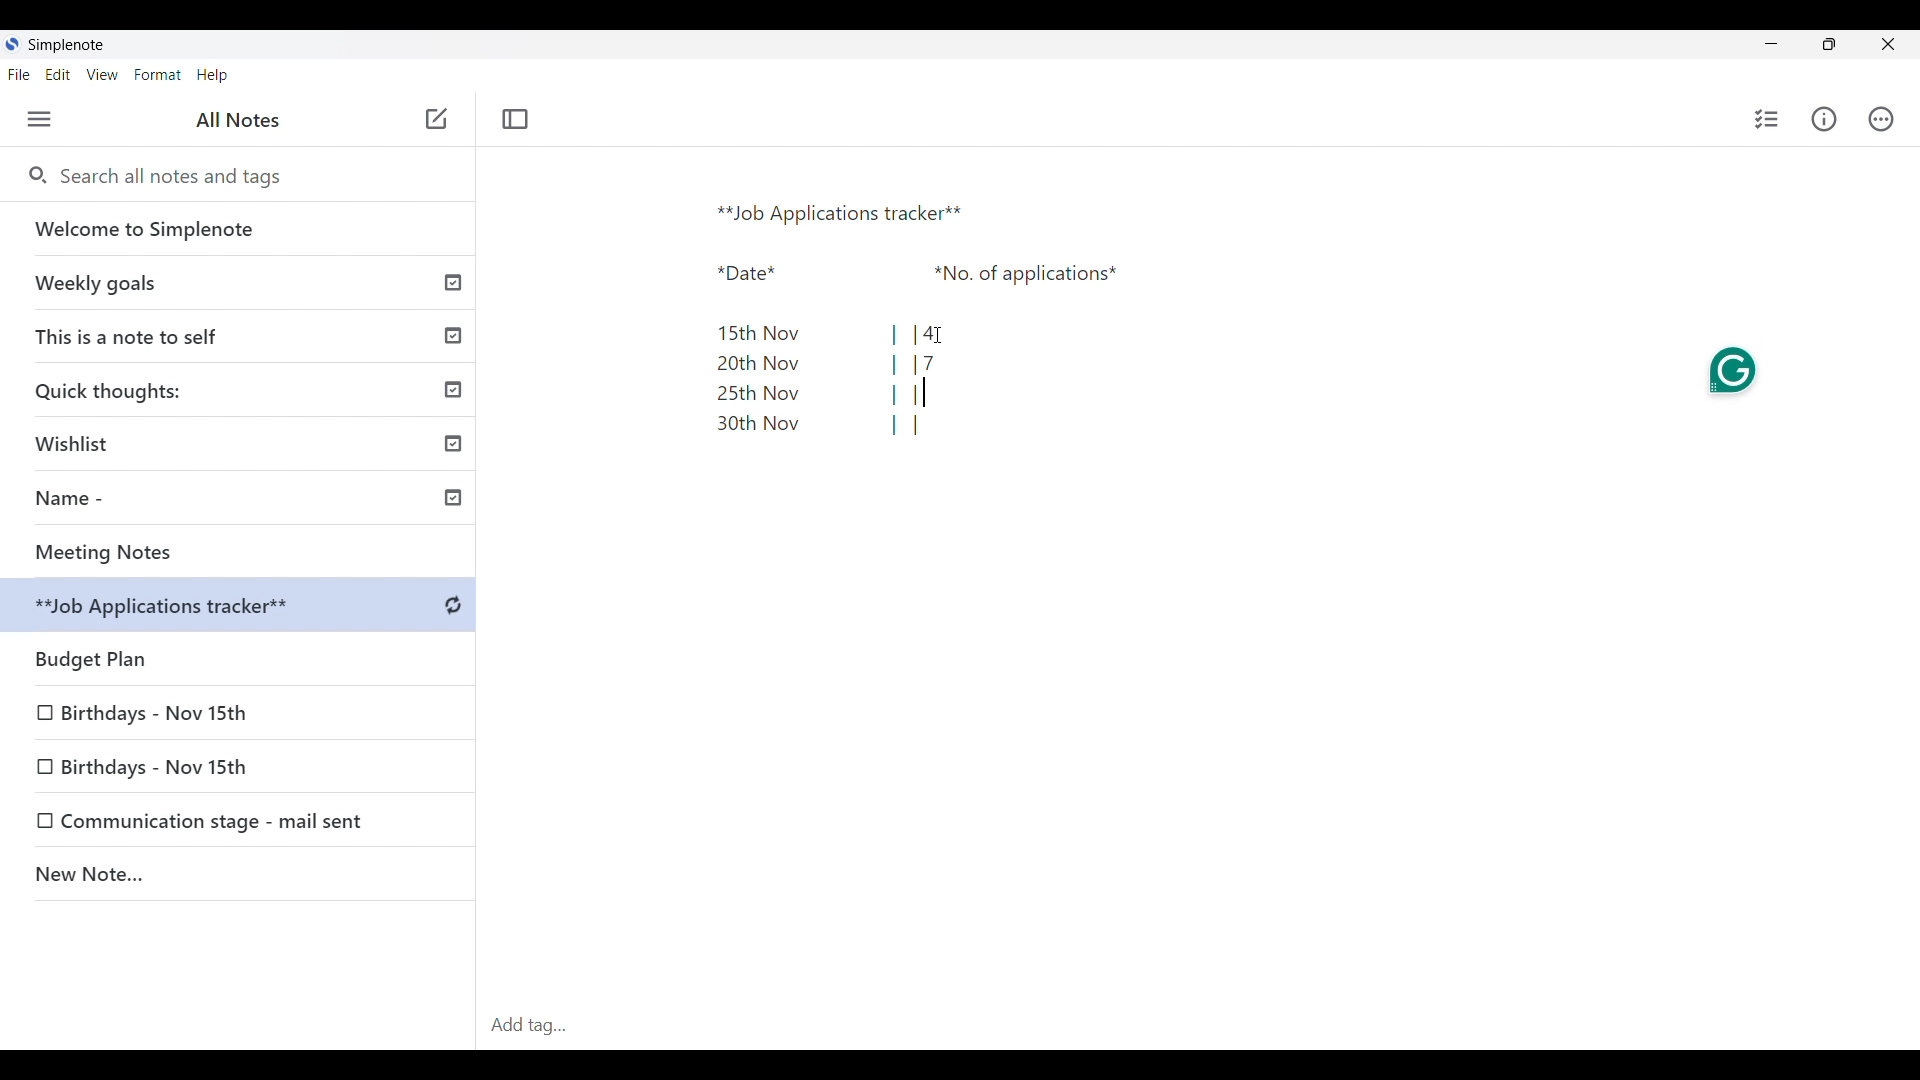  Describe the element at coordinates (157, 709) in the screenshot. I see `Birthdays - Nov 15th` at that location.